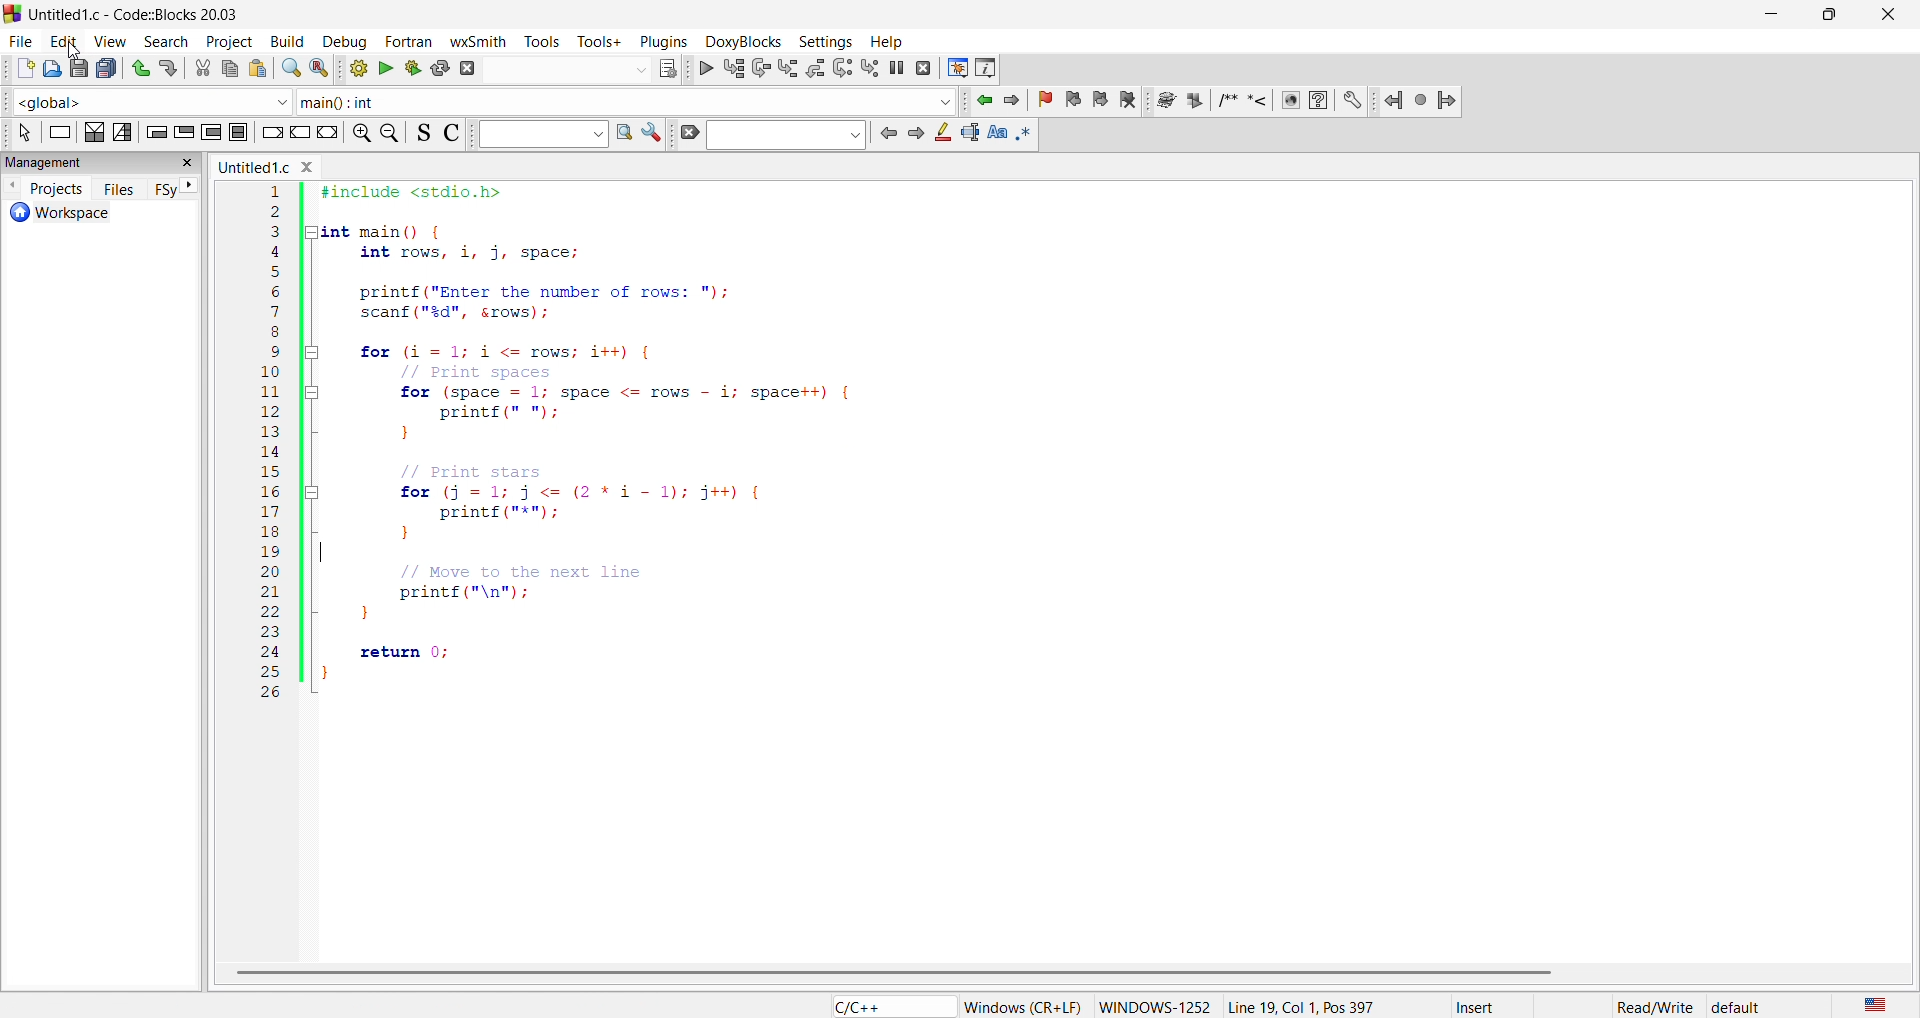 This screenshot has height=1018, width=1920. Describe the element at coordinates (999, 134) in the screenshot. I see `match text` at that location.